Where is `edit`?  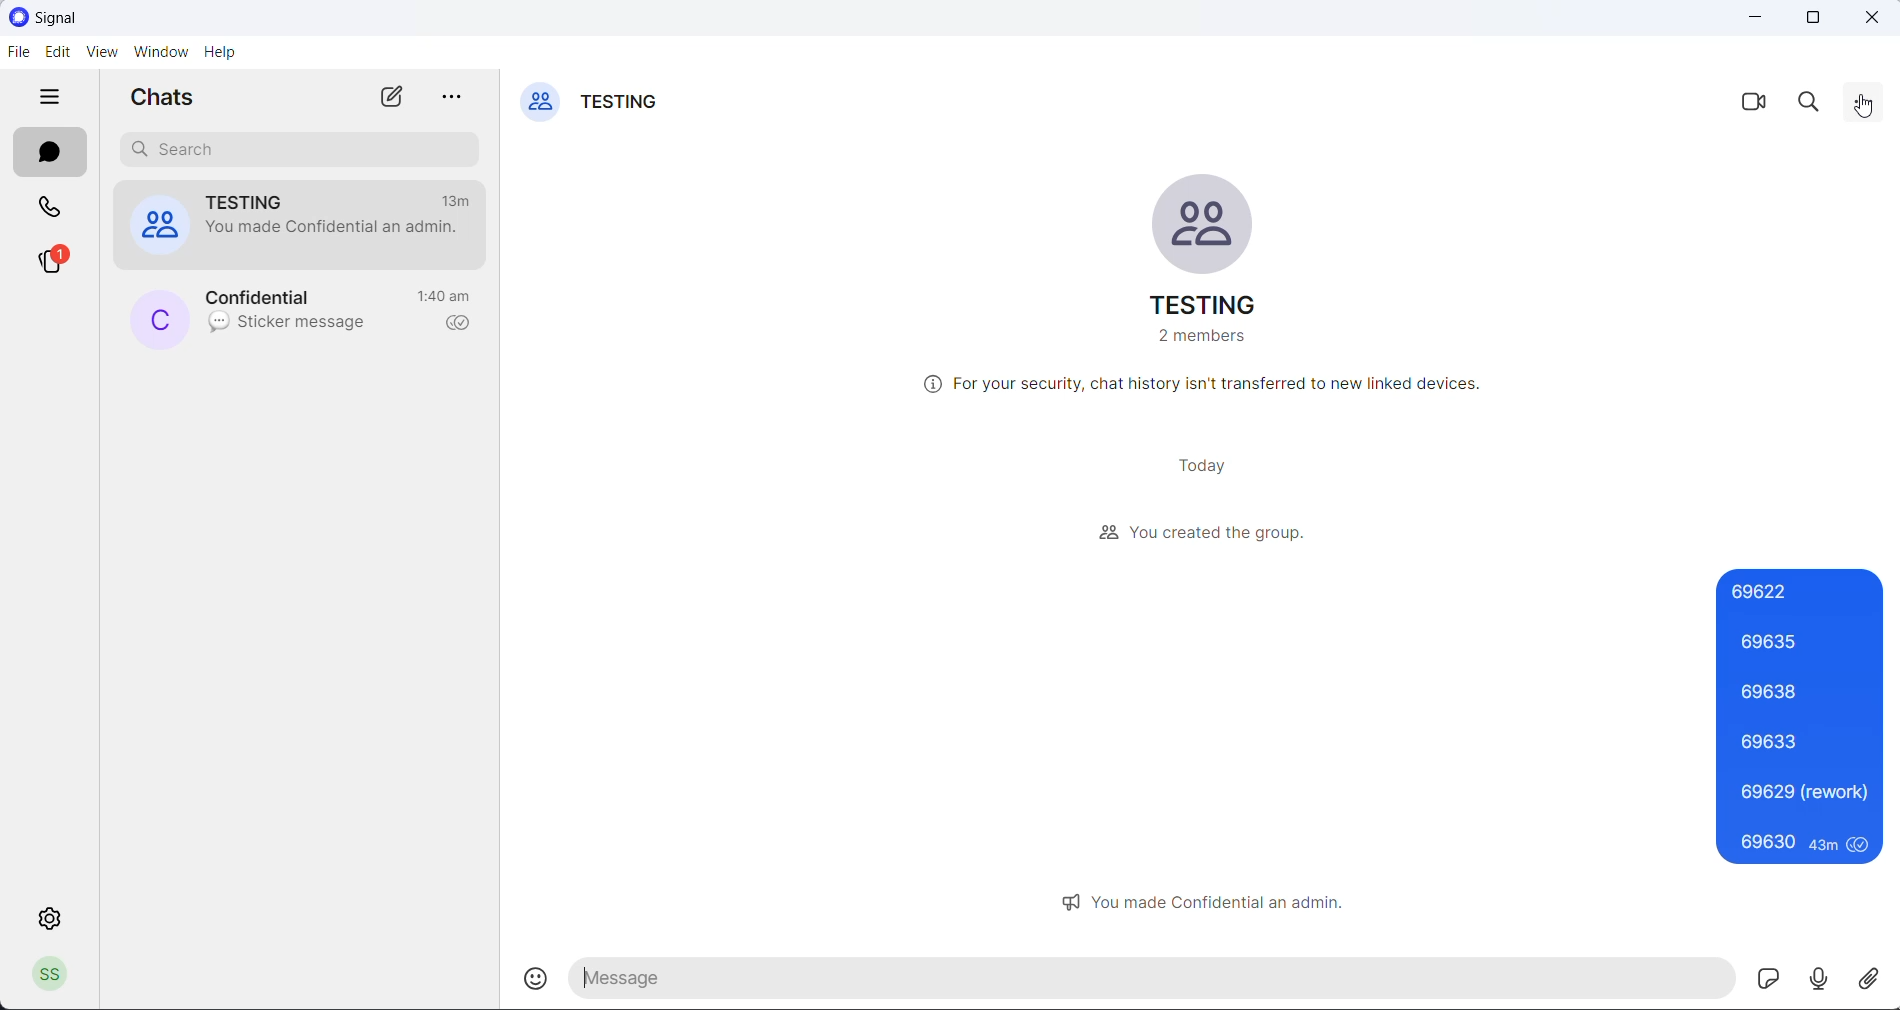 edit is located at coordinates (55, 56).